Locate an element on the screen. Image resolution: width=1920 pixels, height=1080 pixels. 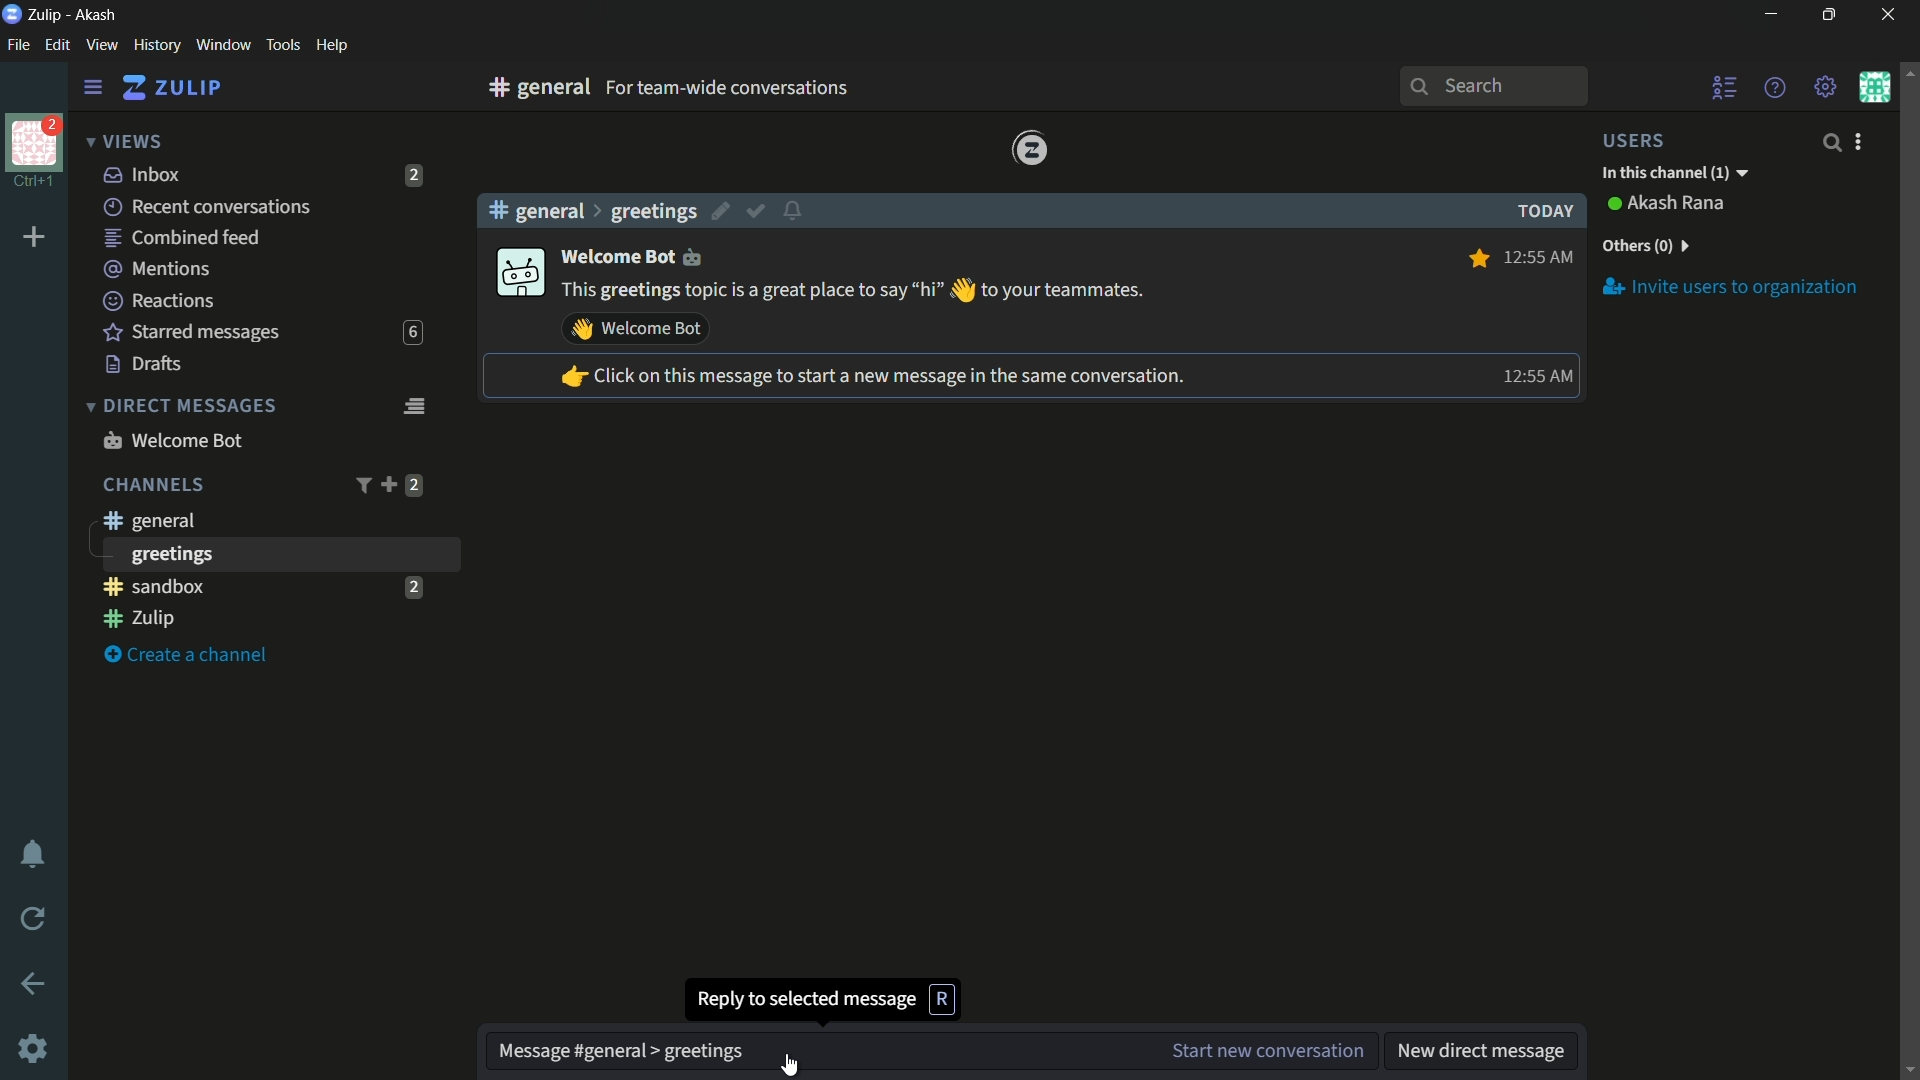
welcome bot is located at coordinates (636, 255).